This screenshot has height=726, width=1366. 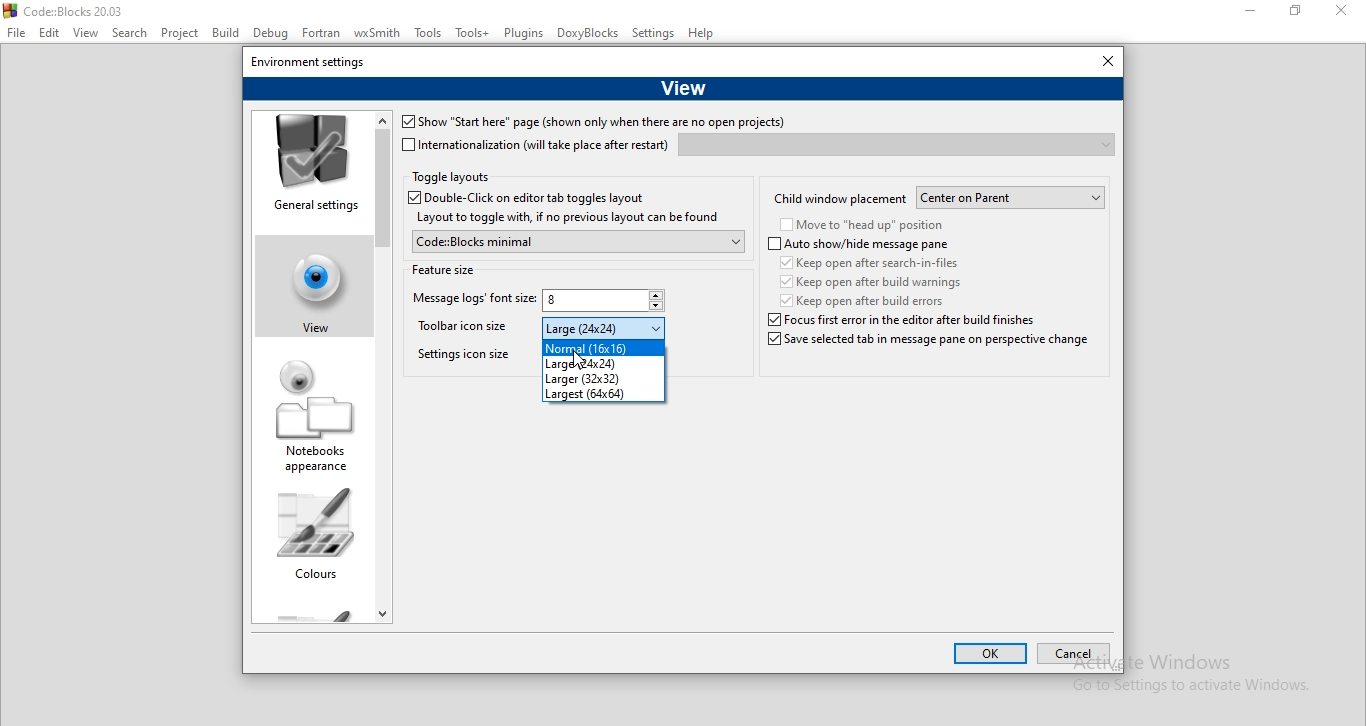 I want to click on Debug, so click(x=269, y=34).